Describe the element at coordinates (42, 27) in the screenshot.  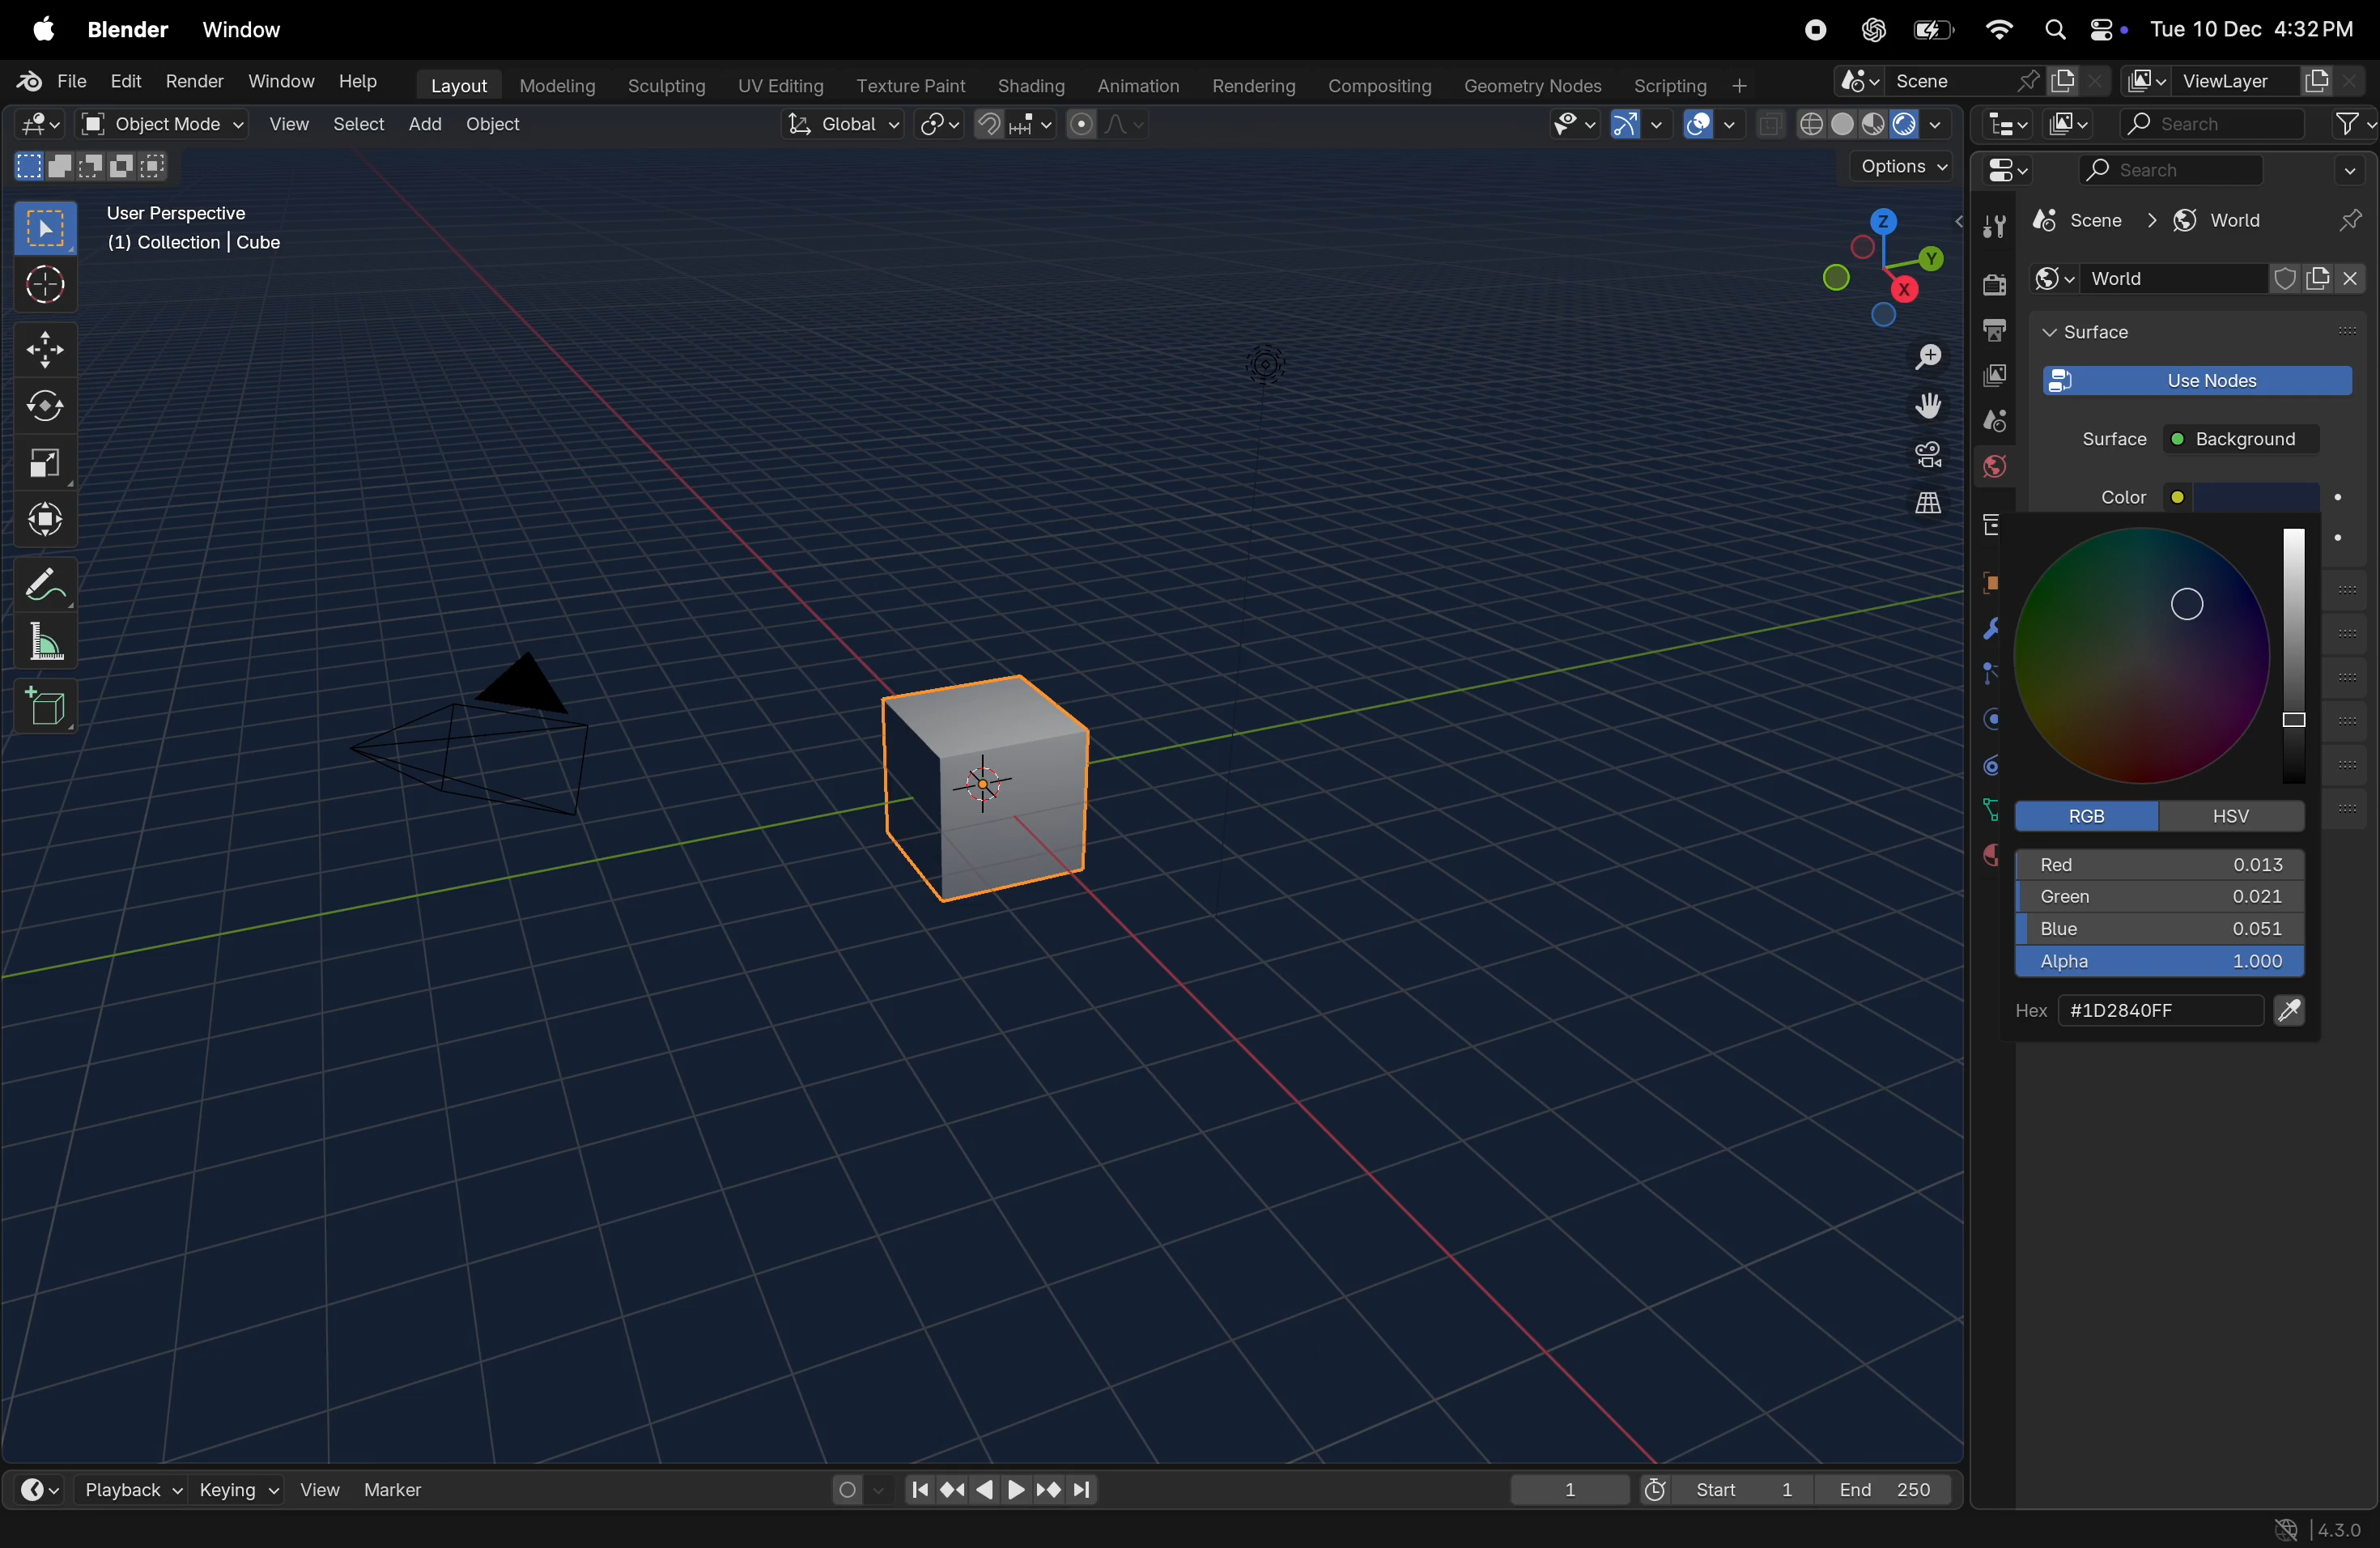
I see `Apple menu` at that location.